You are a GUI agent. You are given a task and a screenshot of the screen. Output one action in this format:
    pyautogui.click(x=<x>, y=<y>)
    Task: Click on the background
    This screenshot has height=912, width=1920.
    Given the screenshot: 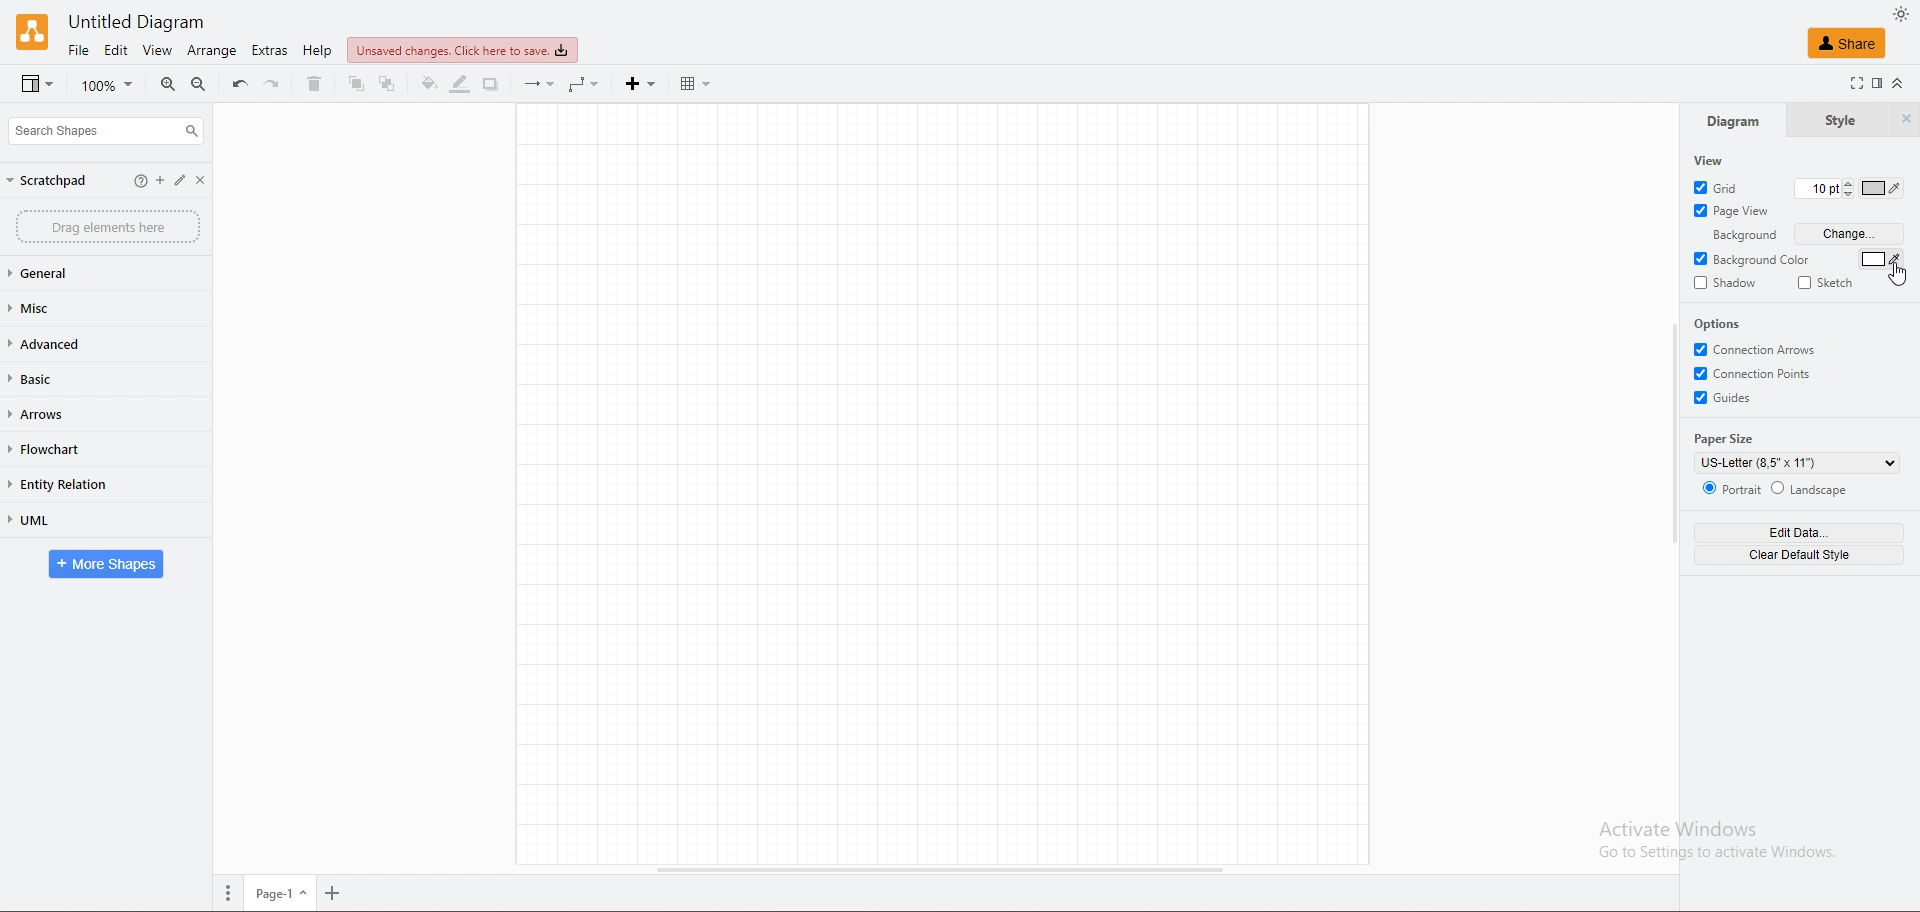 What is the action you would take?
    pyautogui.click(x=1737, y=235)
    